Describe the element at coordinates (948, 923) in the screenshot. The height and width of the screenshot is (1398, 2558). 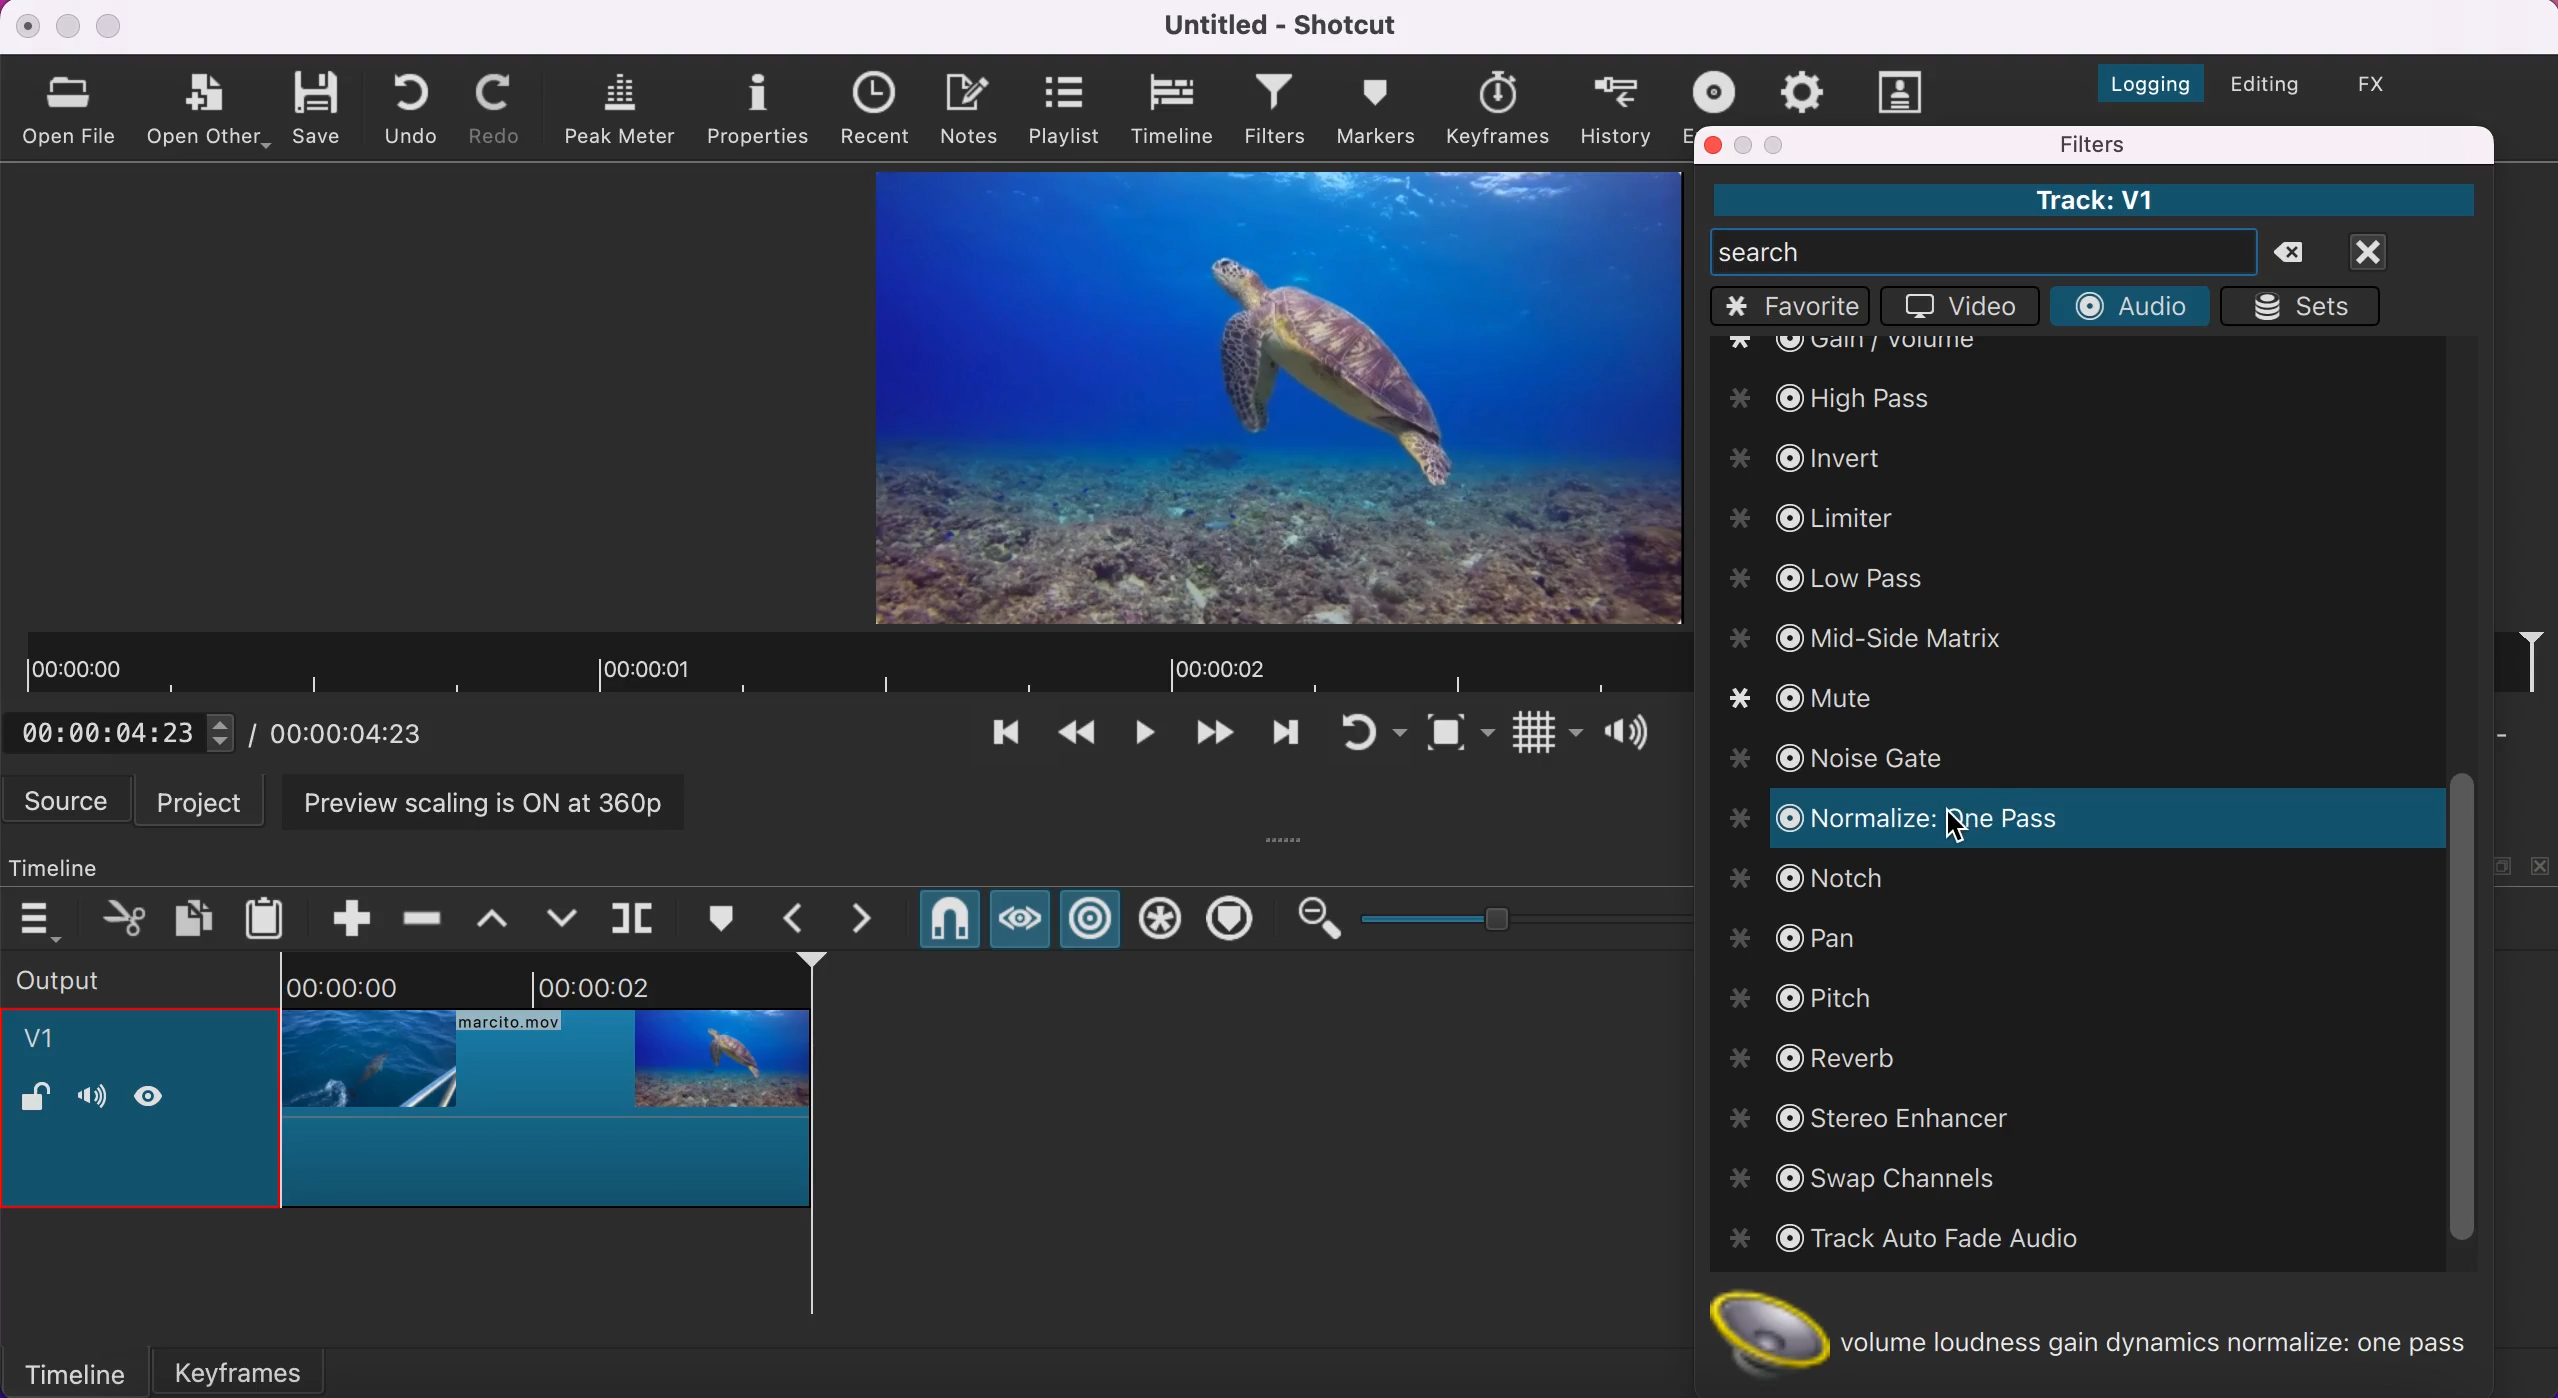
I see `snap` at that location.